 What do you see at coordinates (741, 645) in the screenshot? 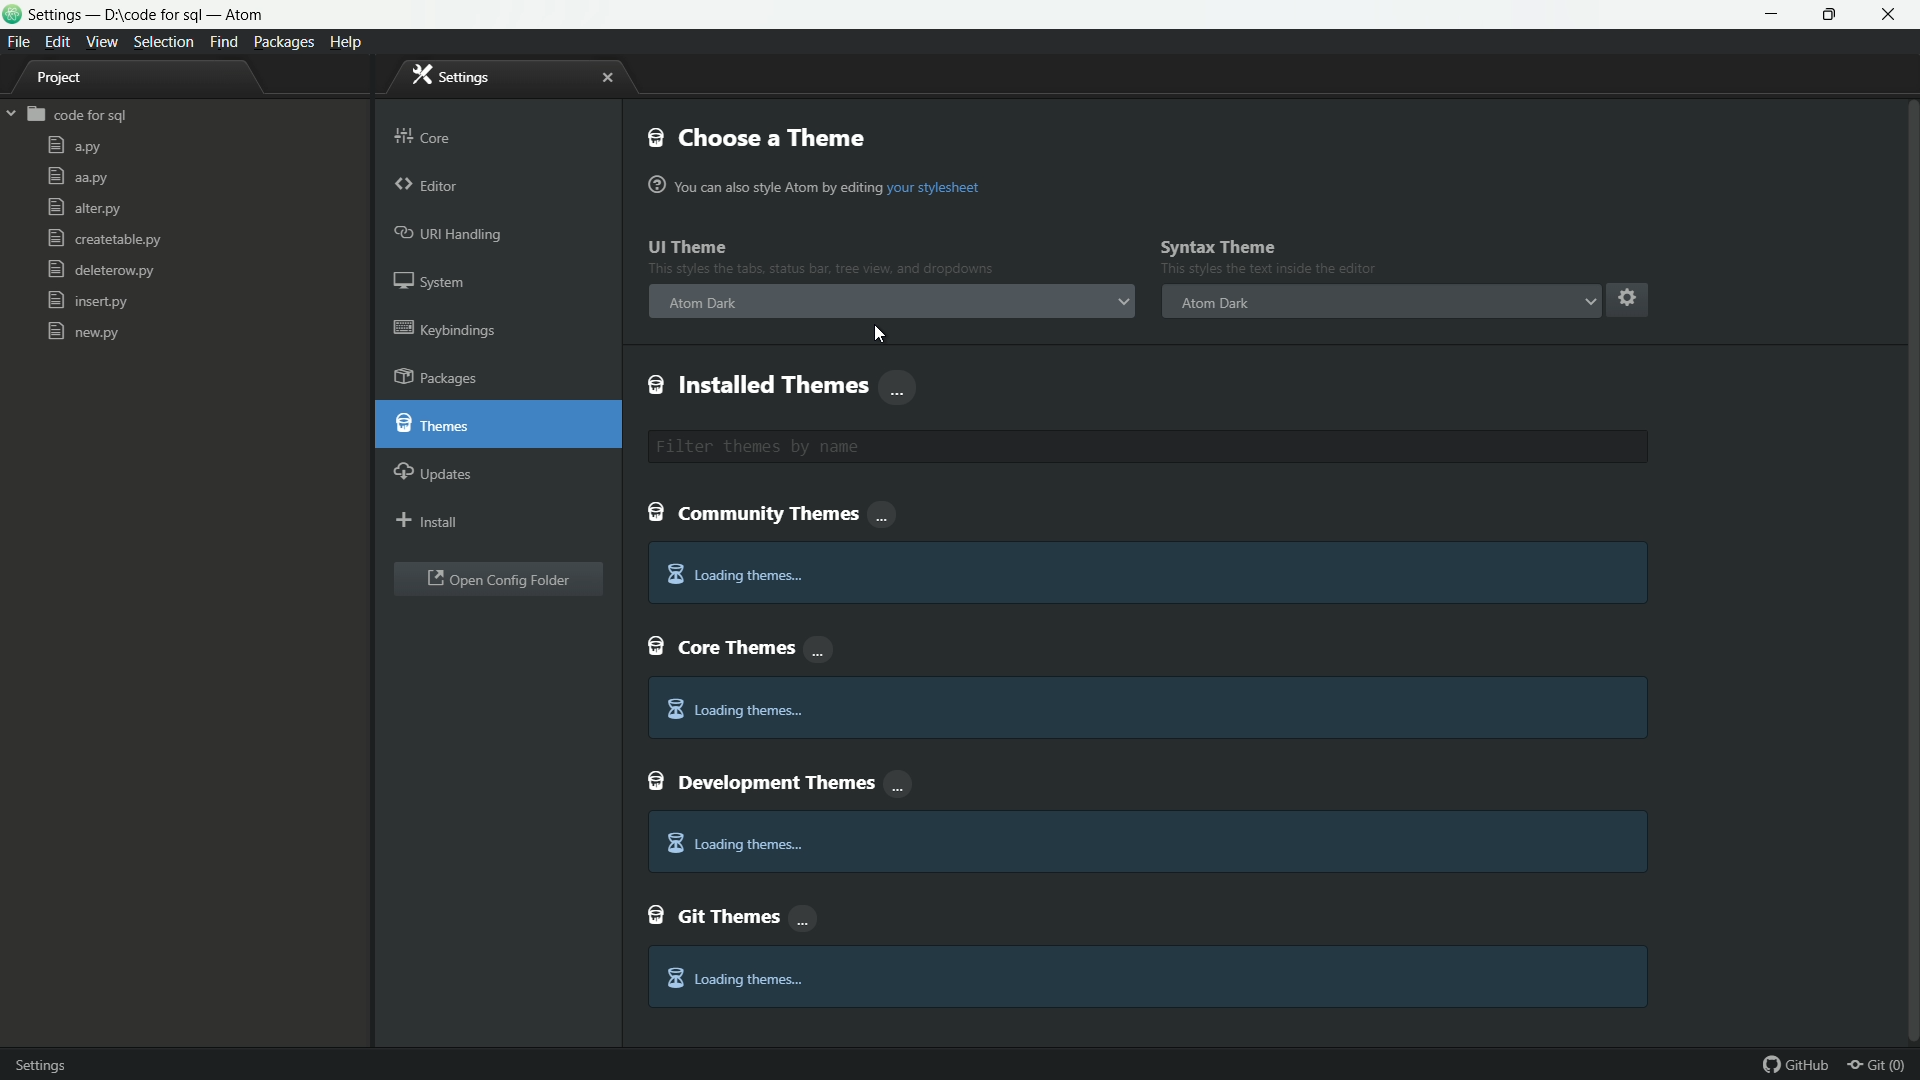
I see `core themes` at bounding box center [741, 645].